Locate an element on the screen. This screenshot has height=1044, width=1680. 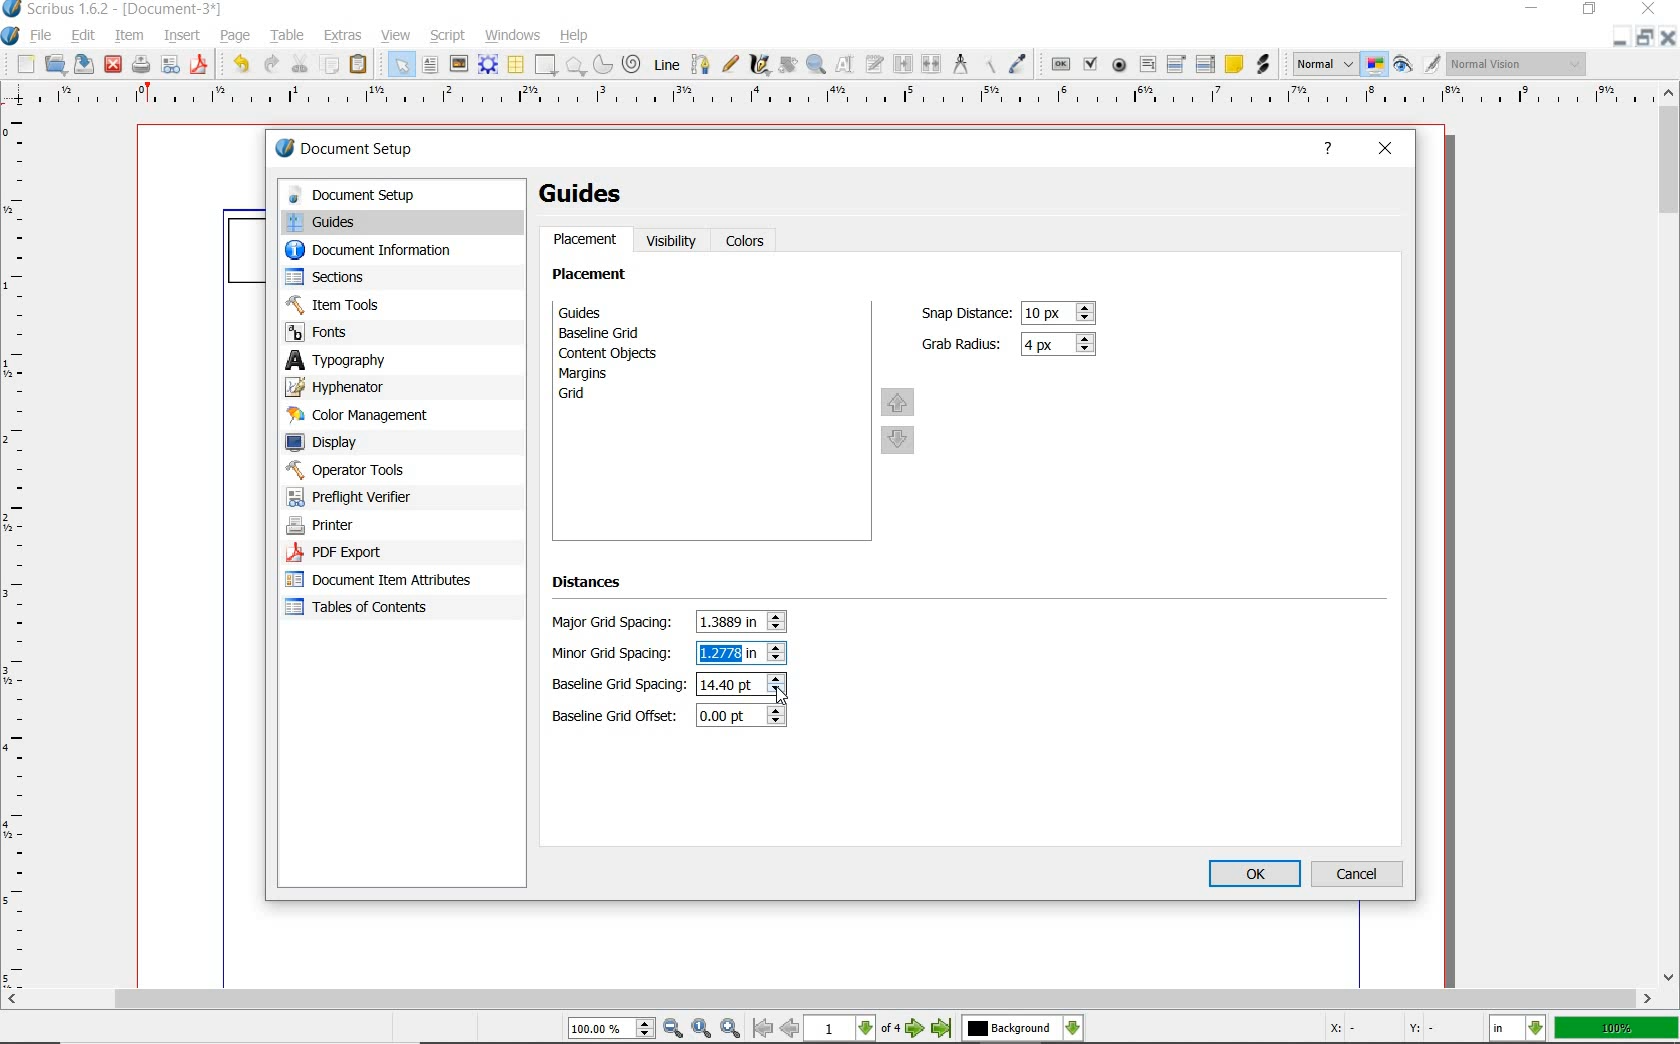
page is located at coordinates (234, 37).